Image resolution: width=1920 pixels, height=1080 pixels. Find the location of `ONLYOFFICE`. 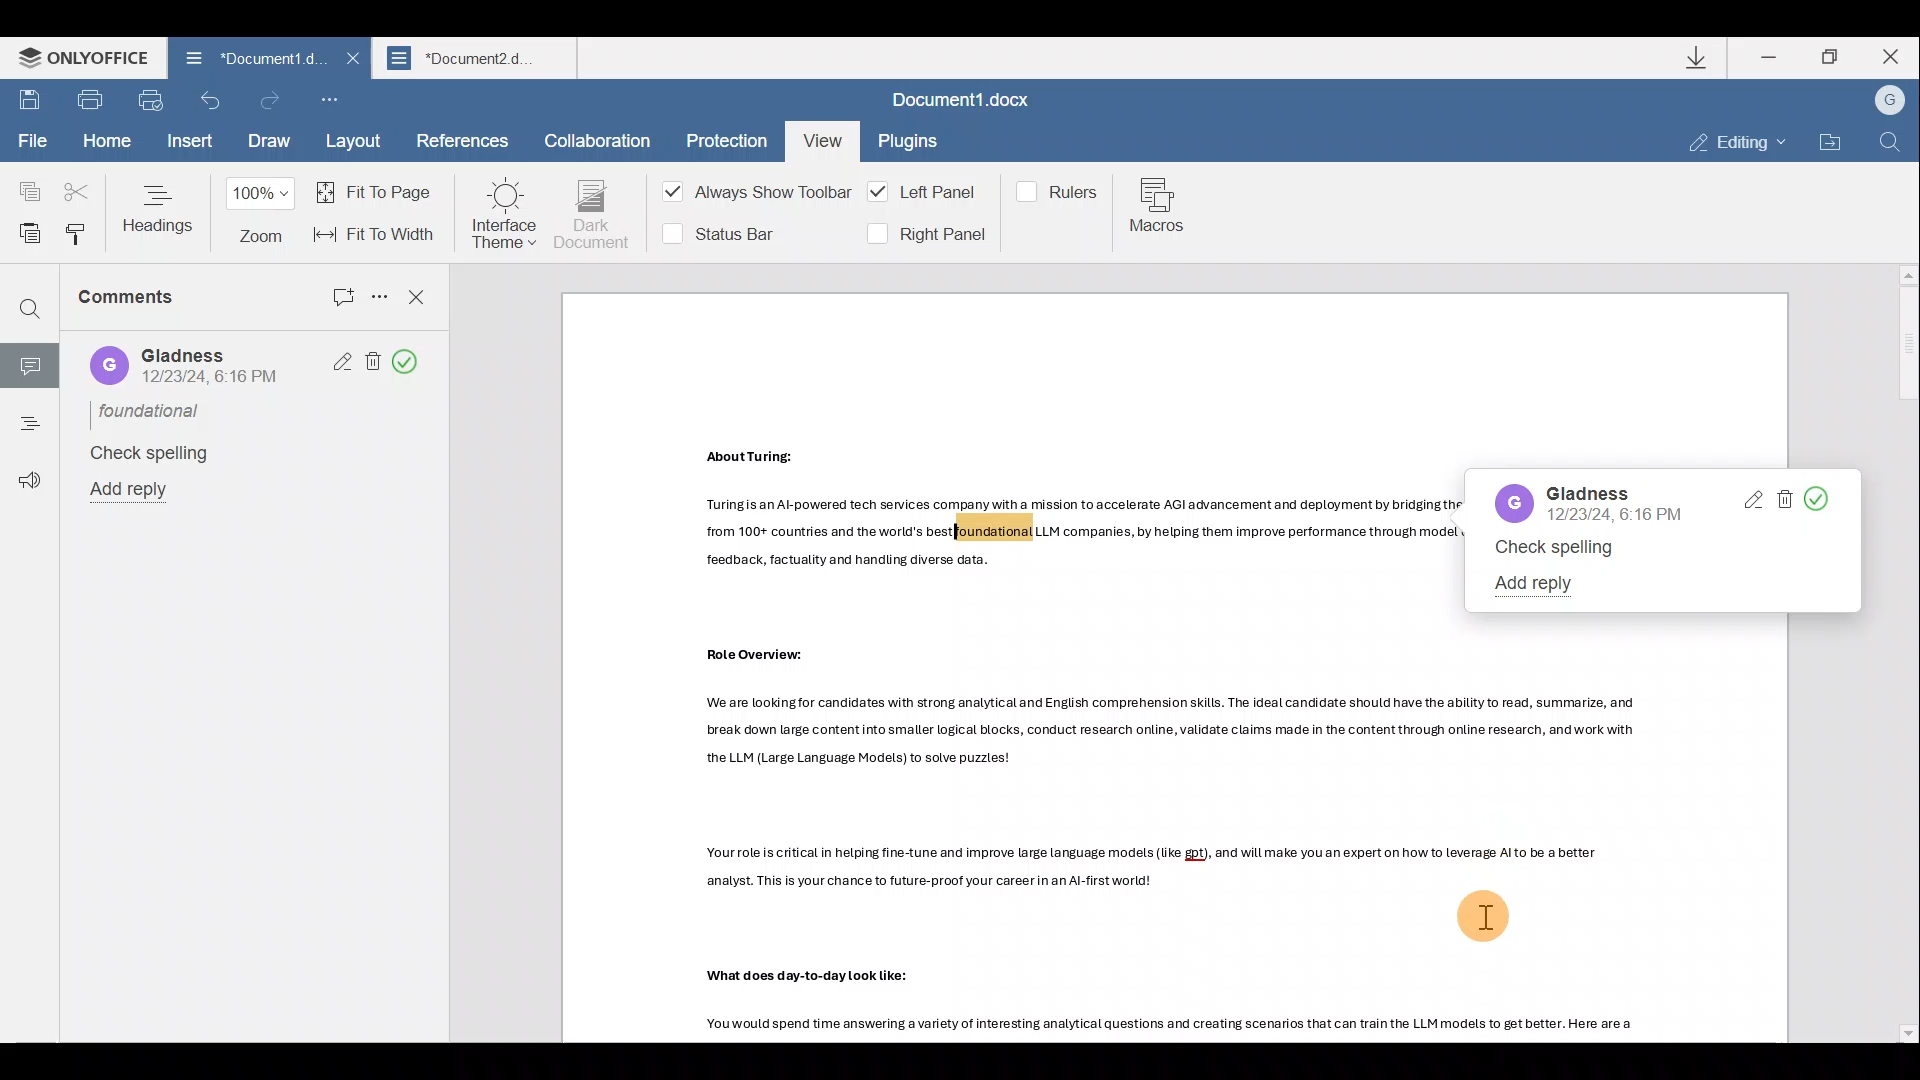

ONLYOFFICE is located at coordinates (78, 59).